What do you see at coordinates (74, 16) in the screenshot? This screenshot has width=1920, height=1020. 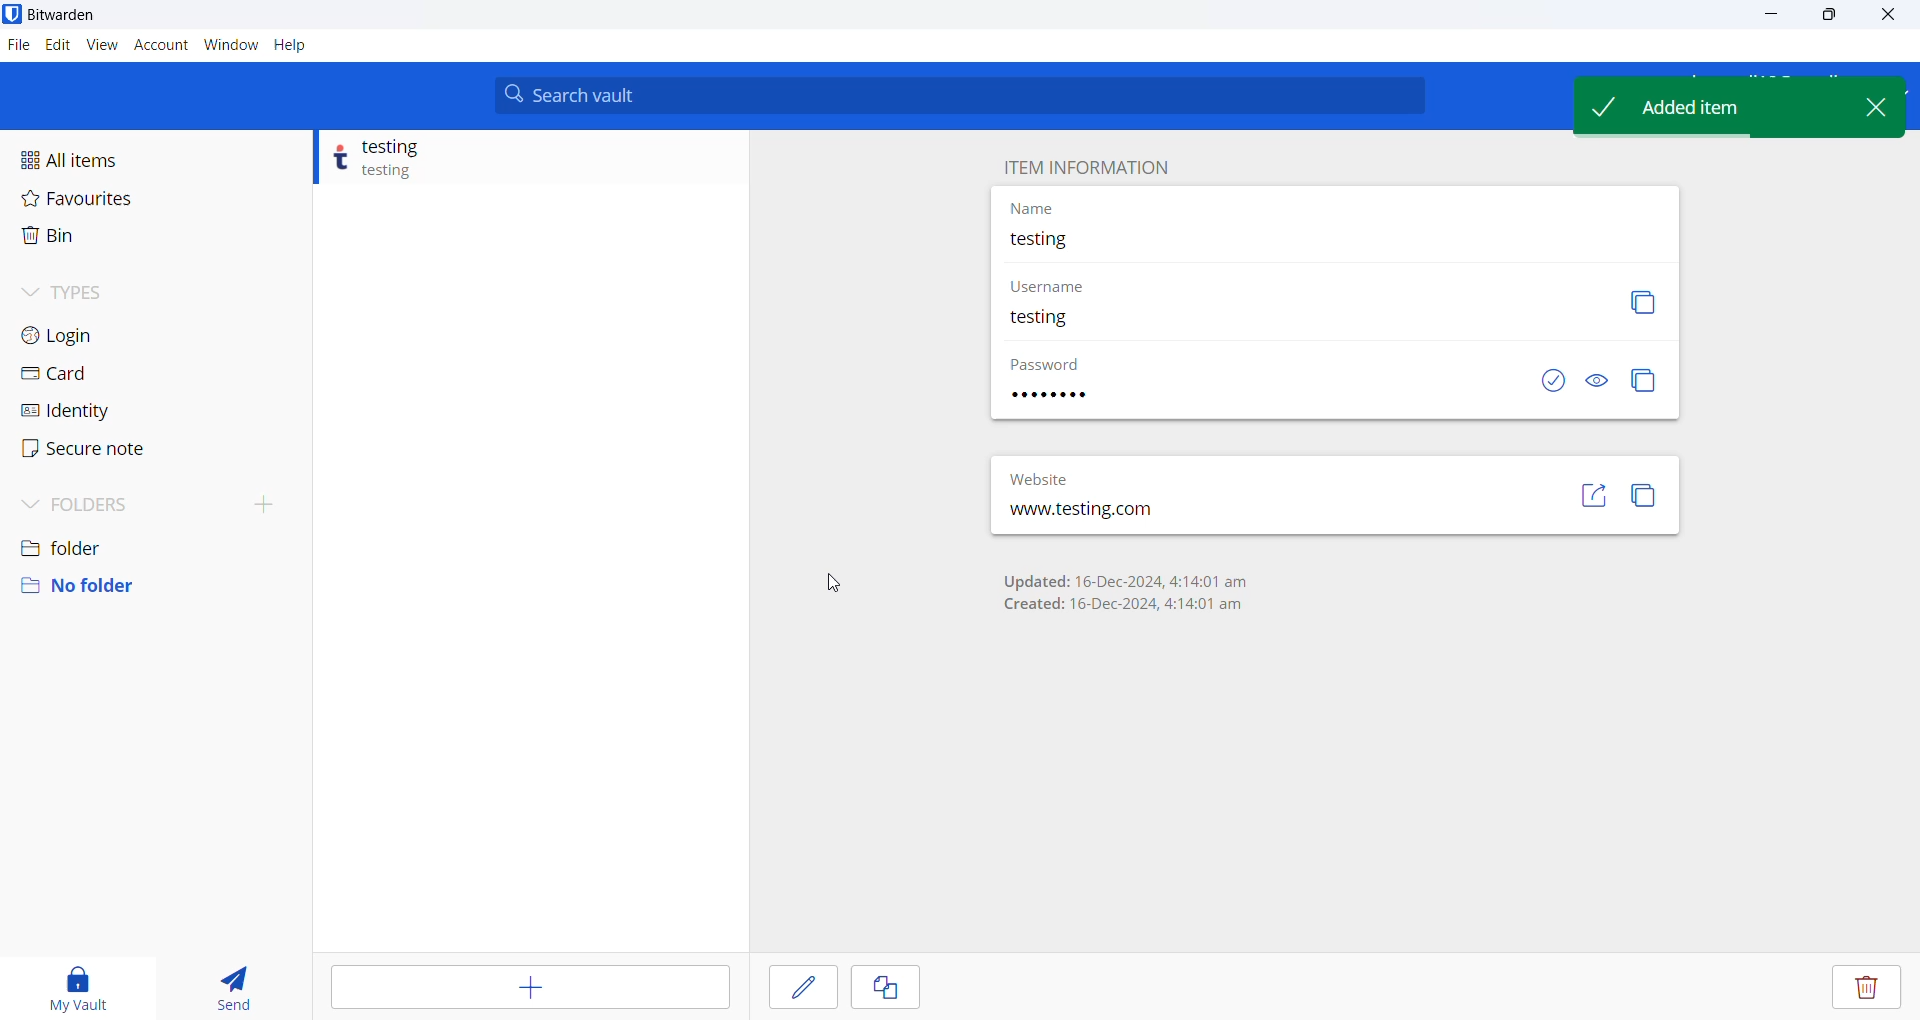 I see `application name and logo` at bounding box center [74, 16].